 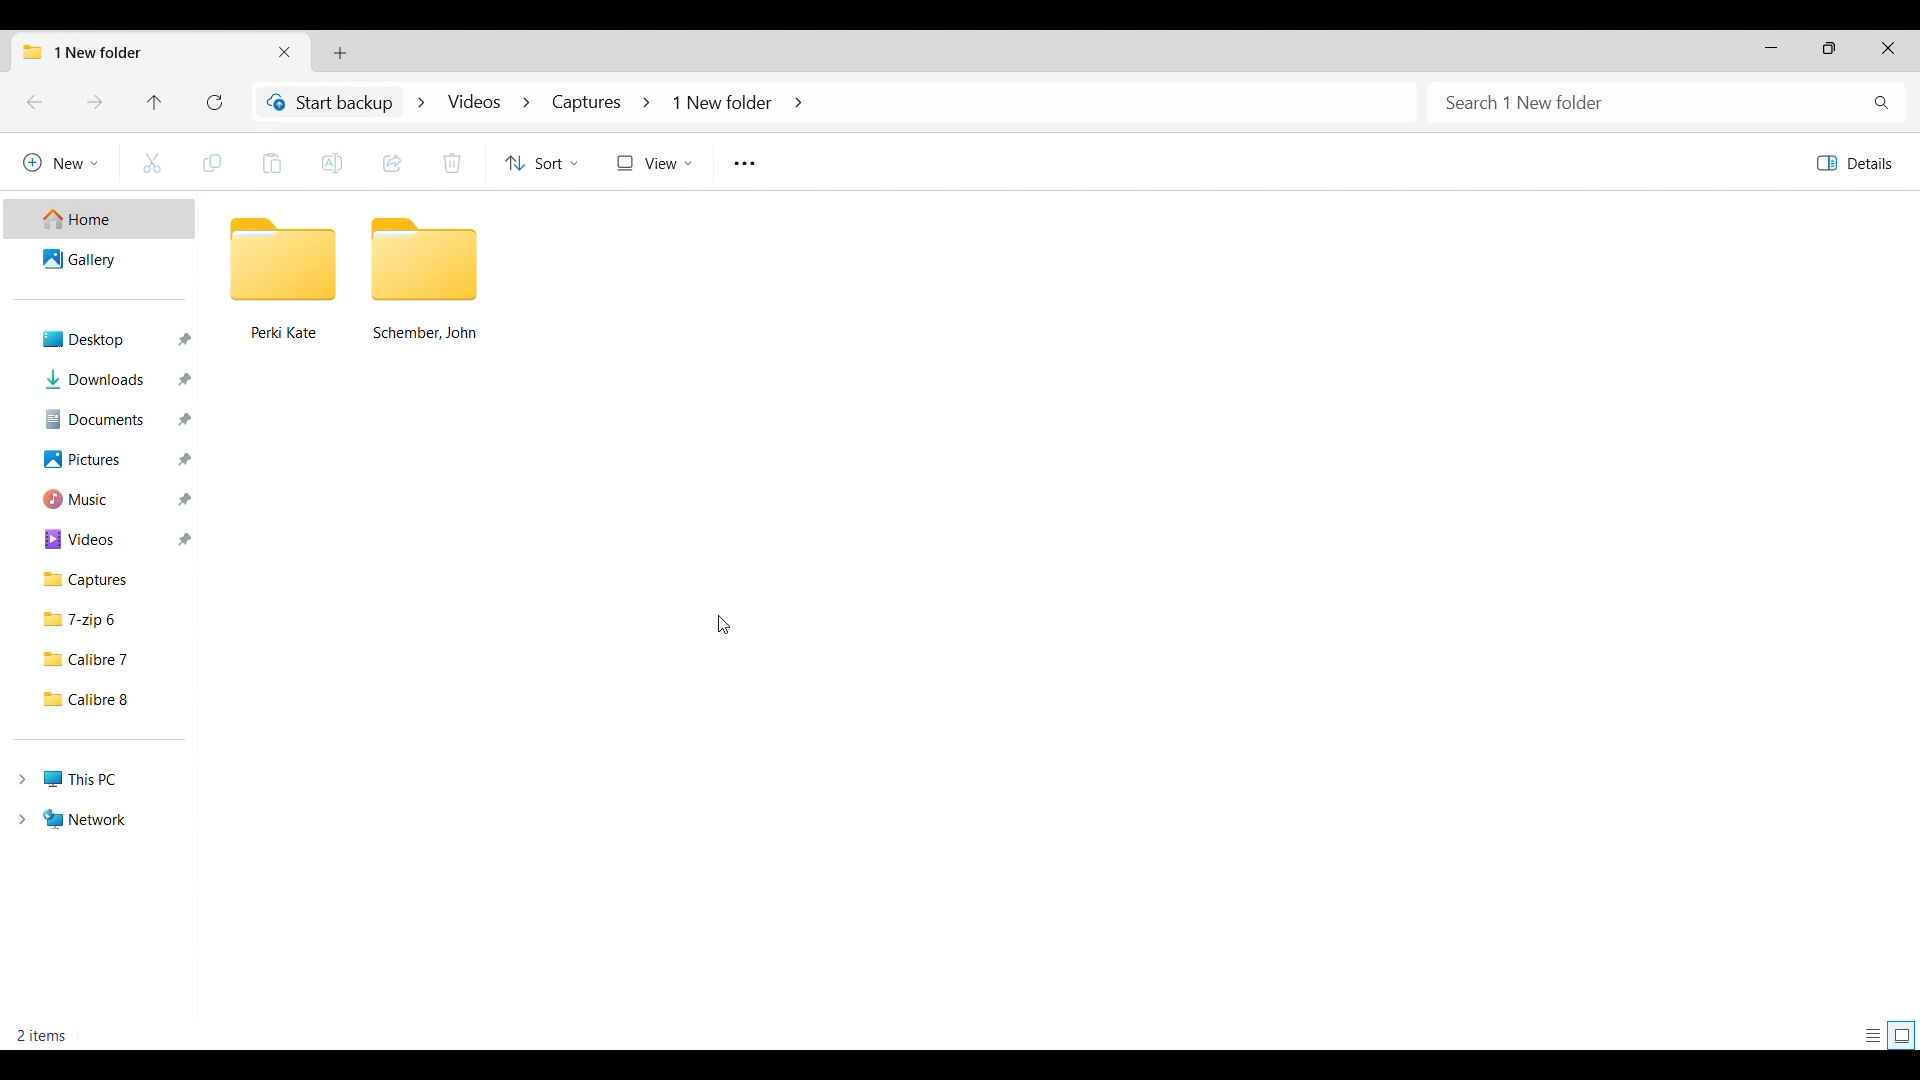 What do you see at coordinates (1854, 164) in the screenshot?
I see `Show/Hide side pane` at bounding box center [1854, 164].